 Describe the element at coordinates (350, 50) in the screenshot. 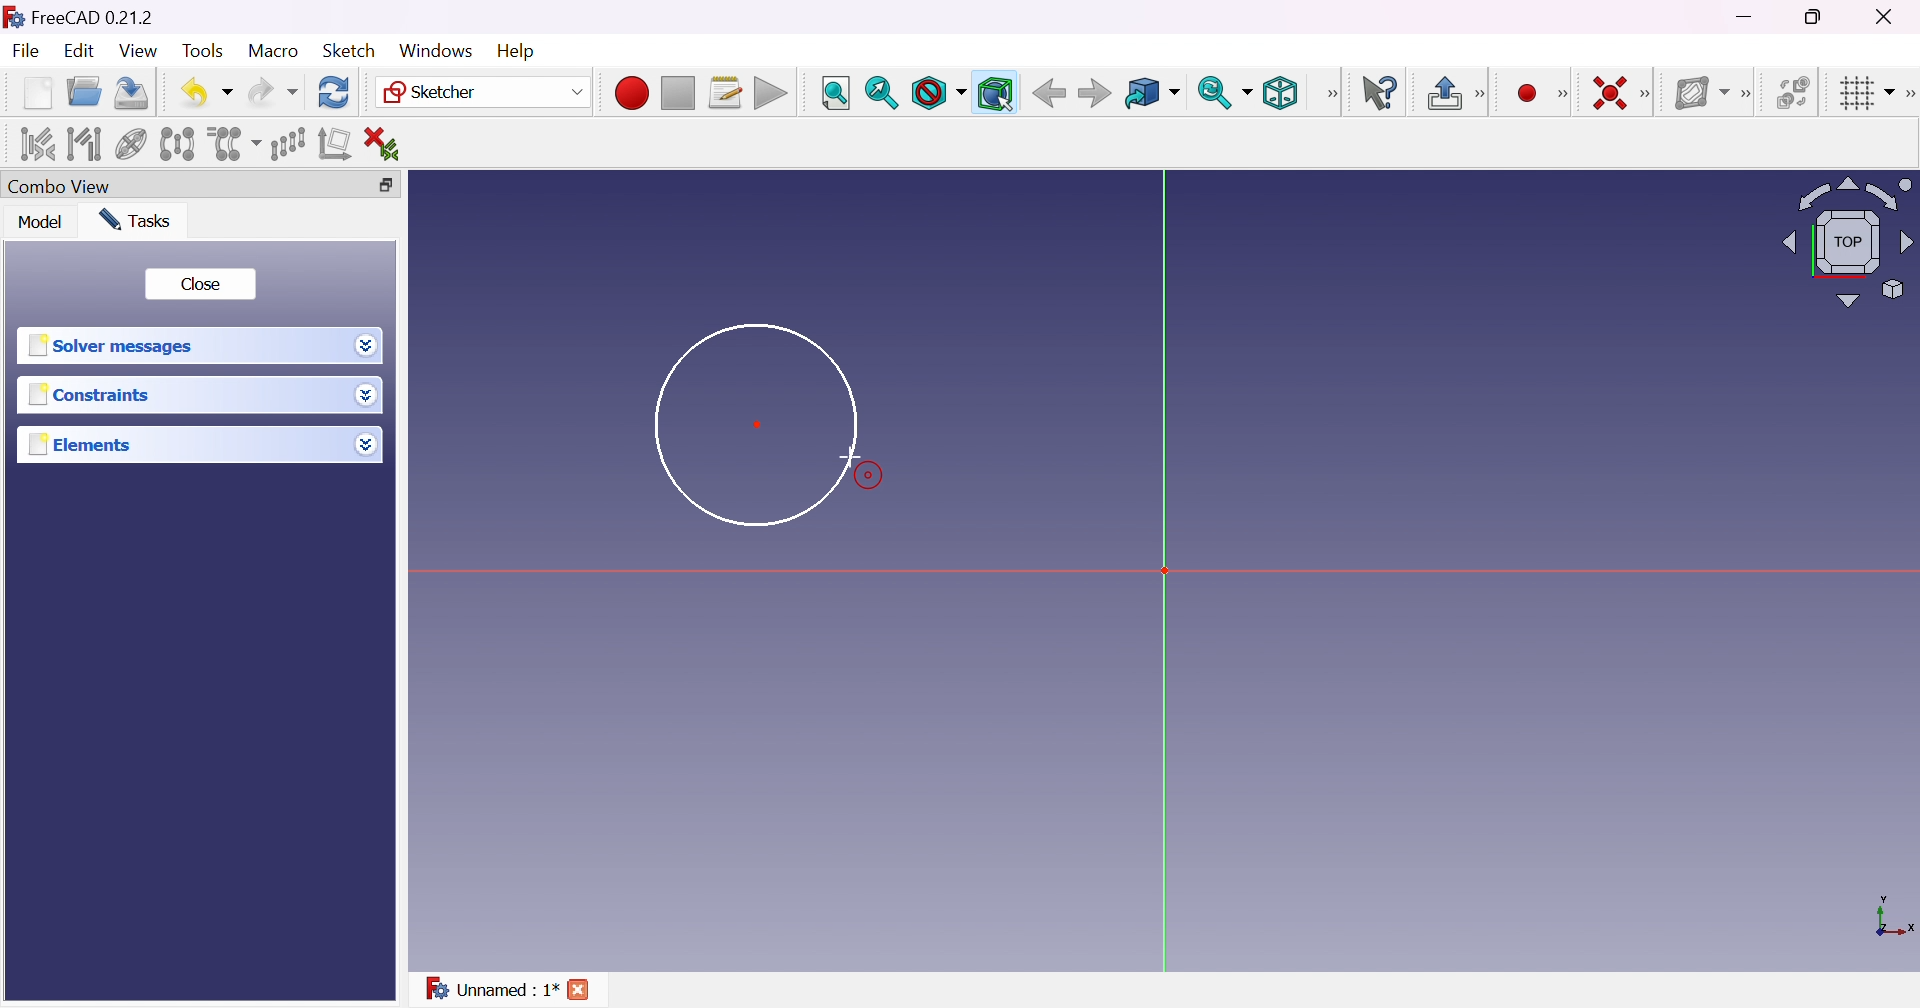

I see `Sketch` at that location.